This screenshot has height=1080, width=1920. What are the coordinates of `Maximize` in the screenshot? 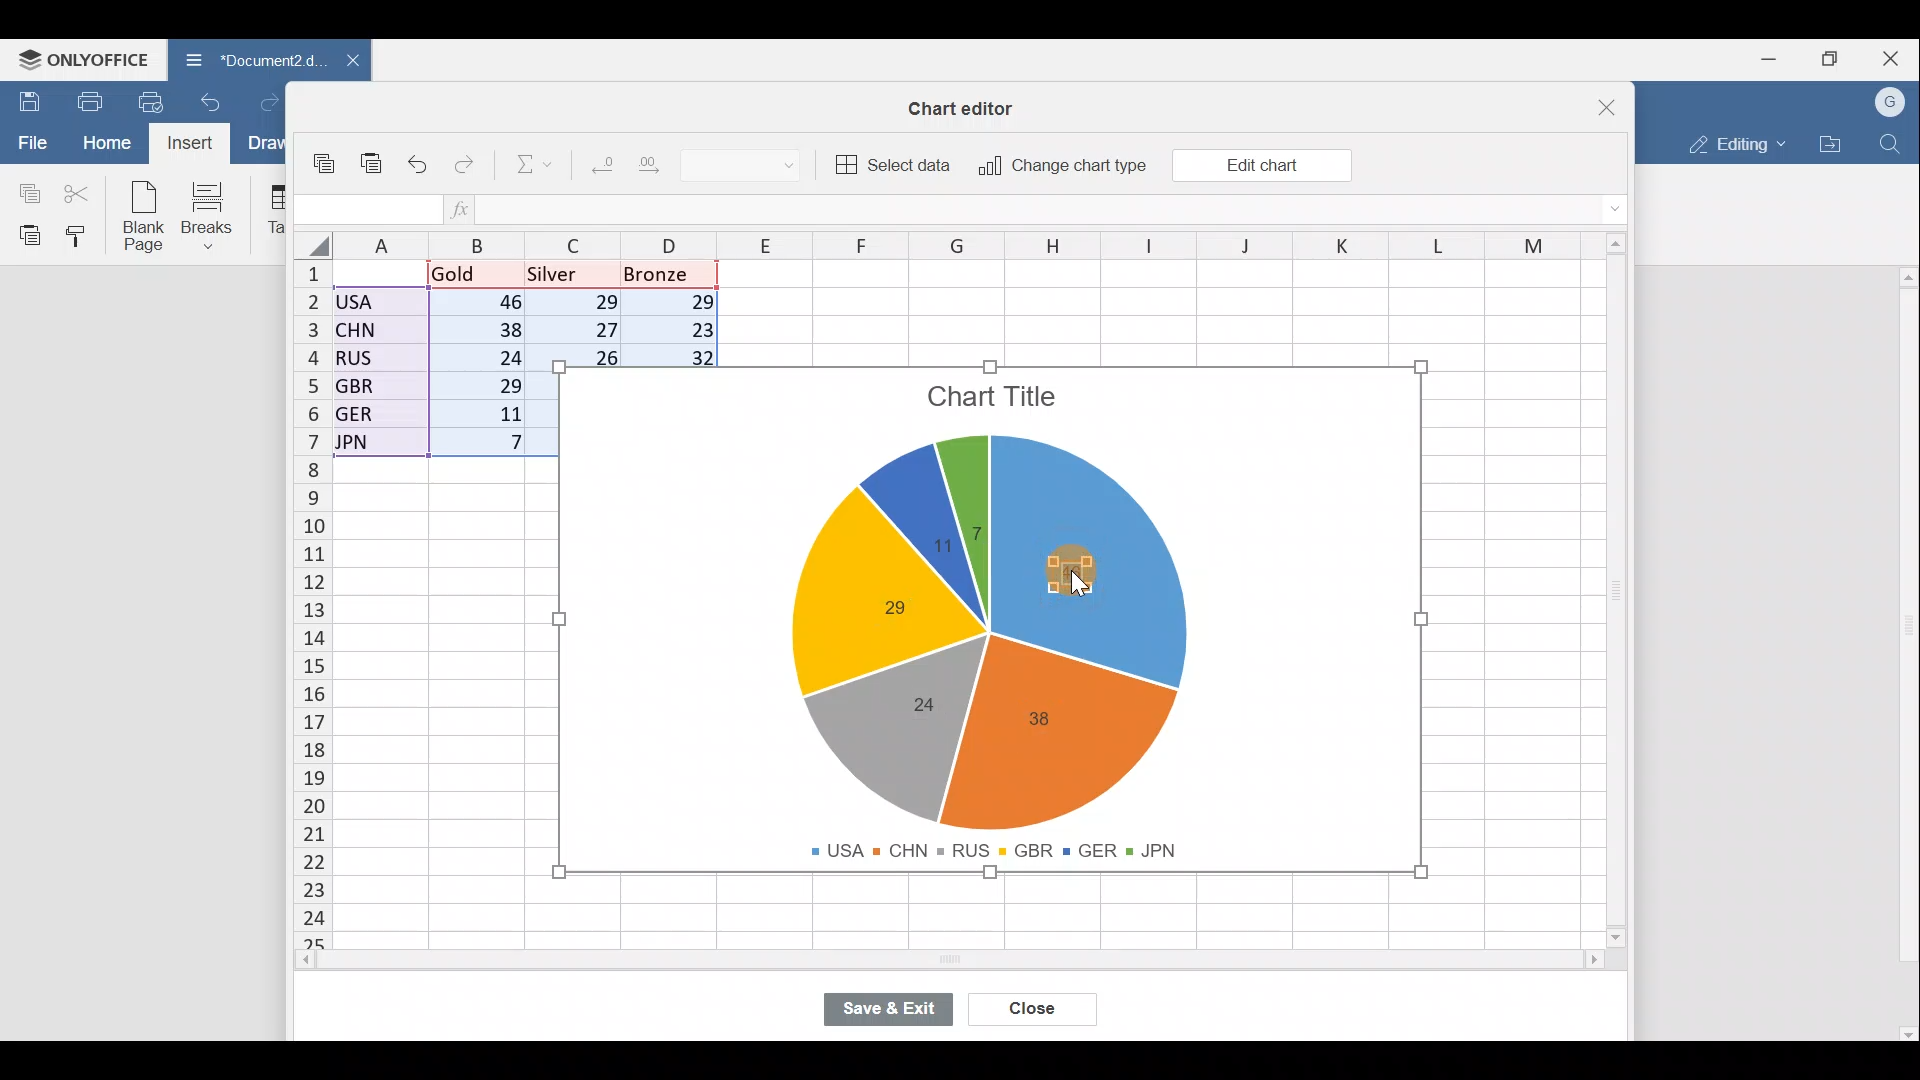 It's located at (1838, 57).